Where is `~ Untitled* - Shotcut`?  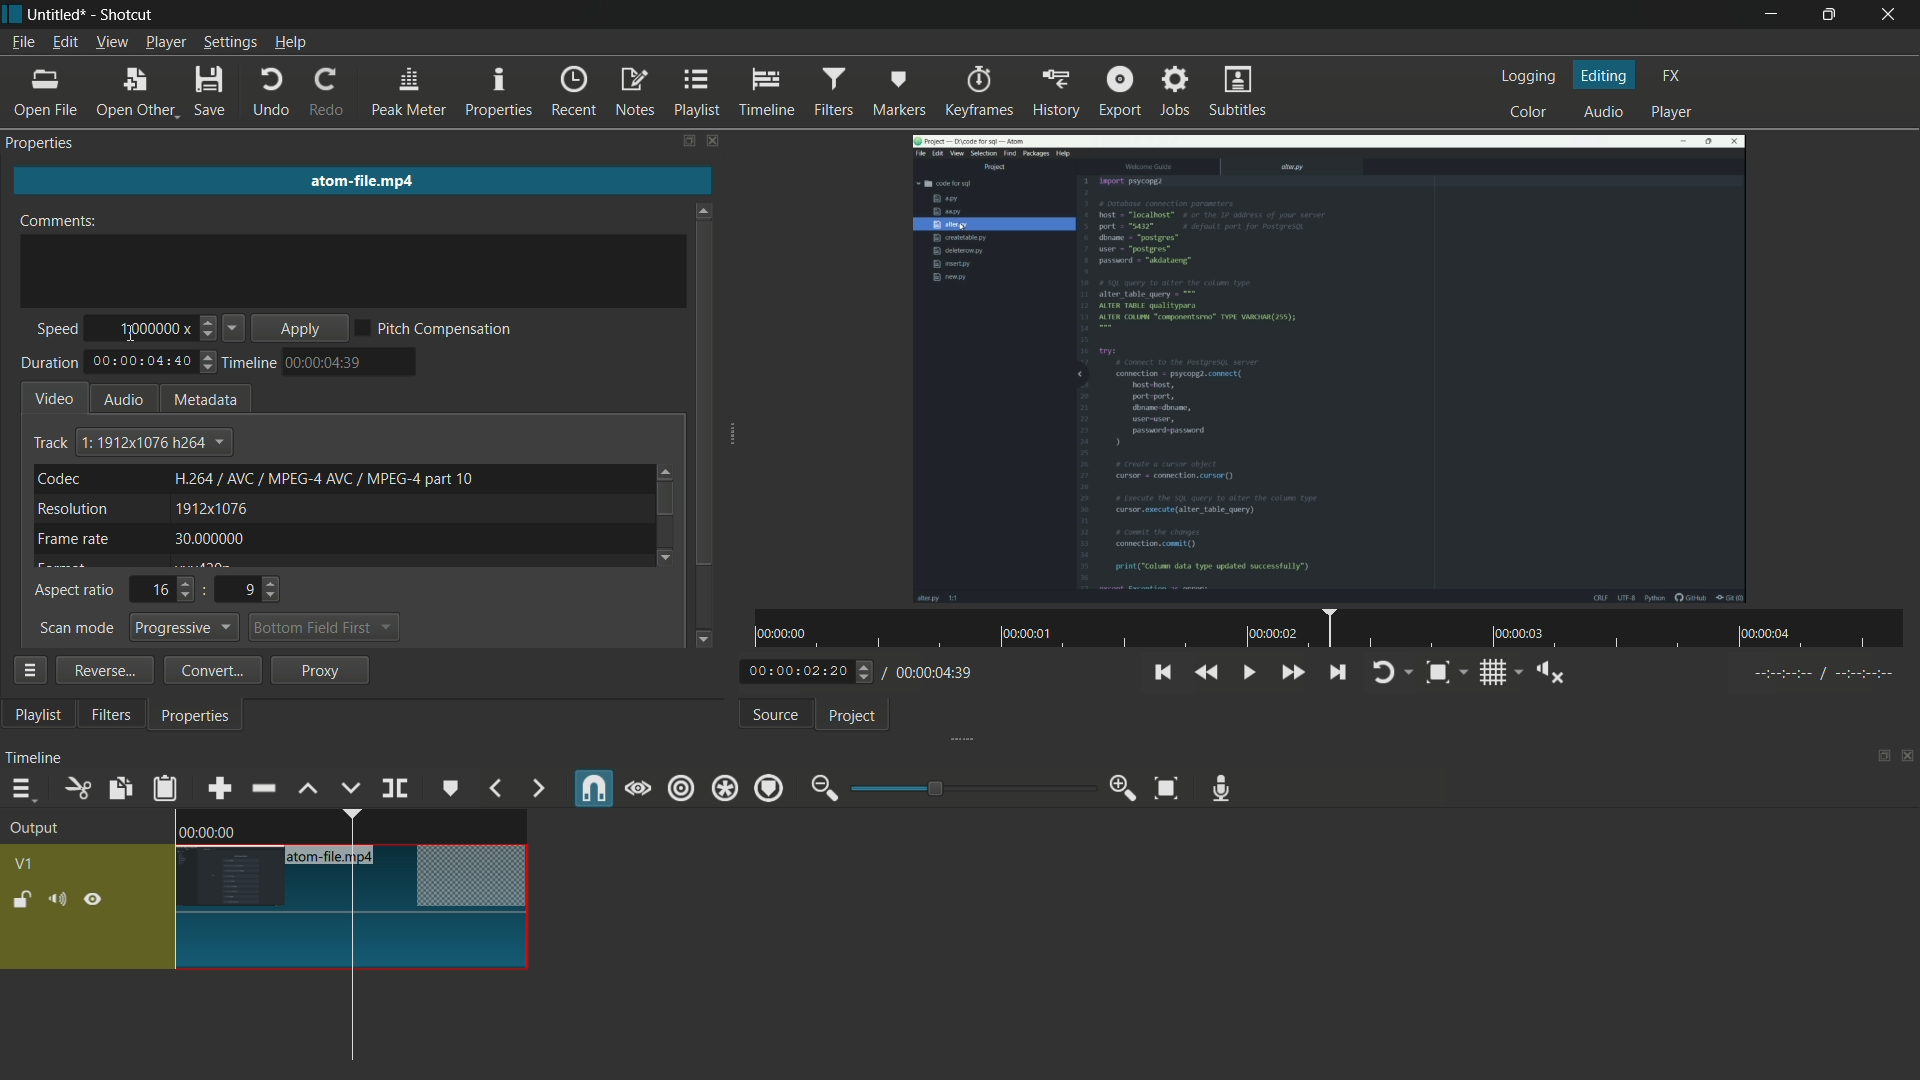 ~ Untitled* - Shotcut is located at coordinates (87, 15).